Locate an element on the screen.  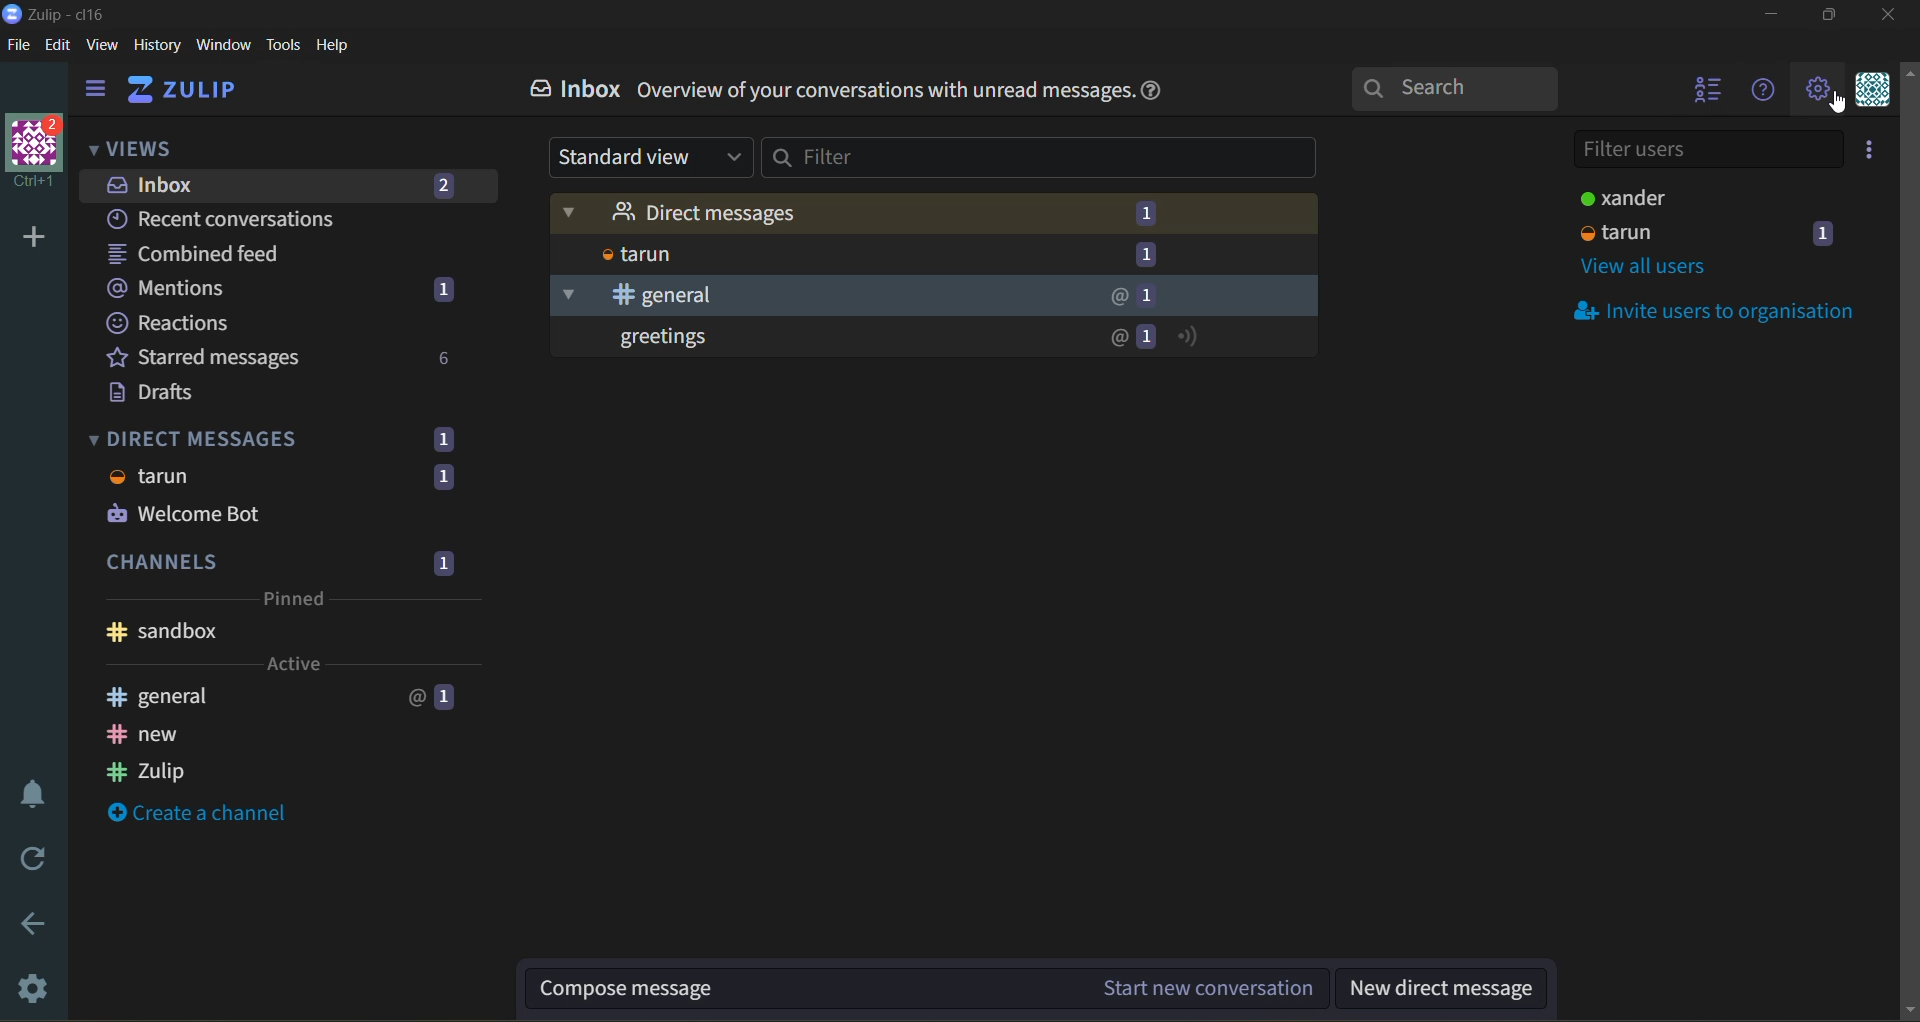
add organisation is located at coordinates (31, 237).